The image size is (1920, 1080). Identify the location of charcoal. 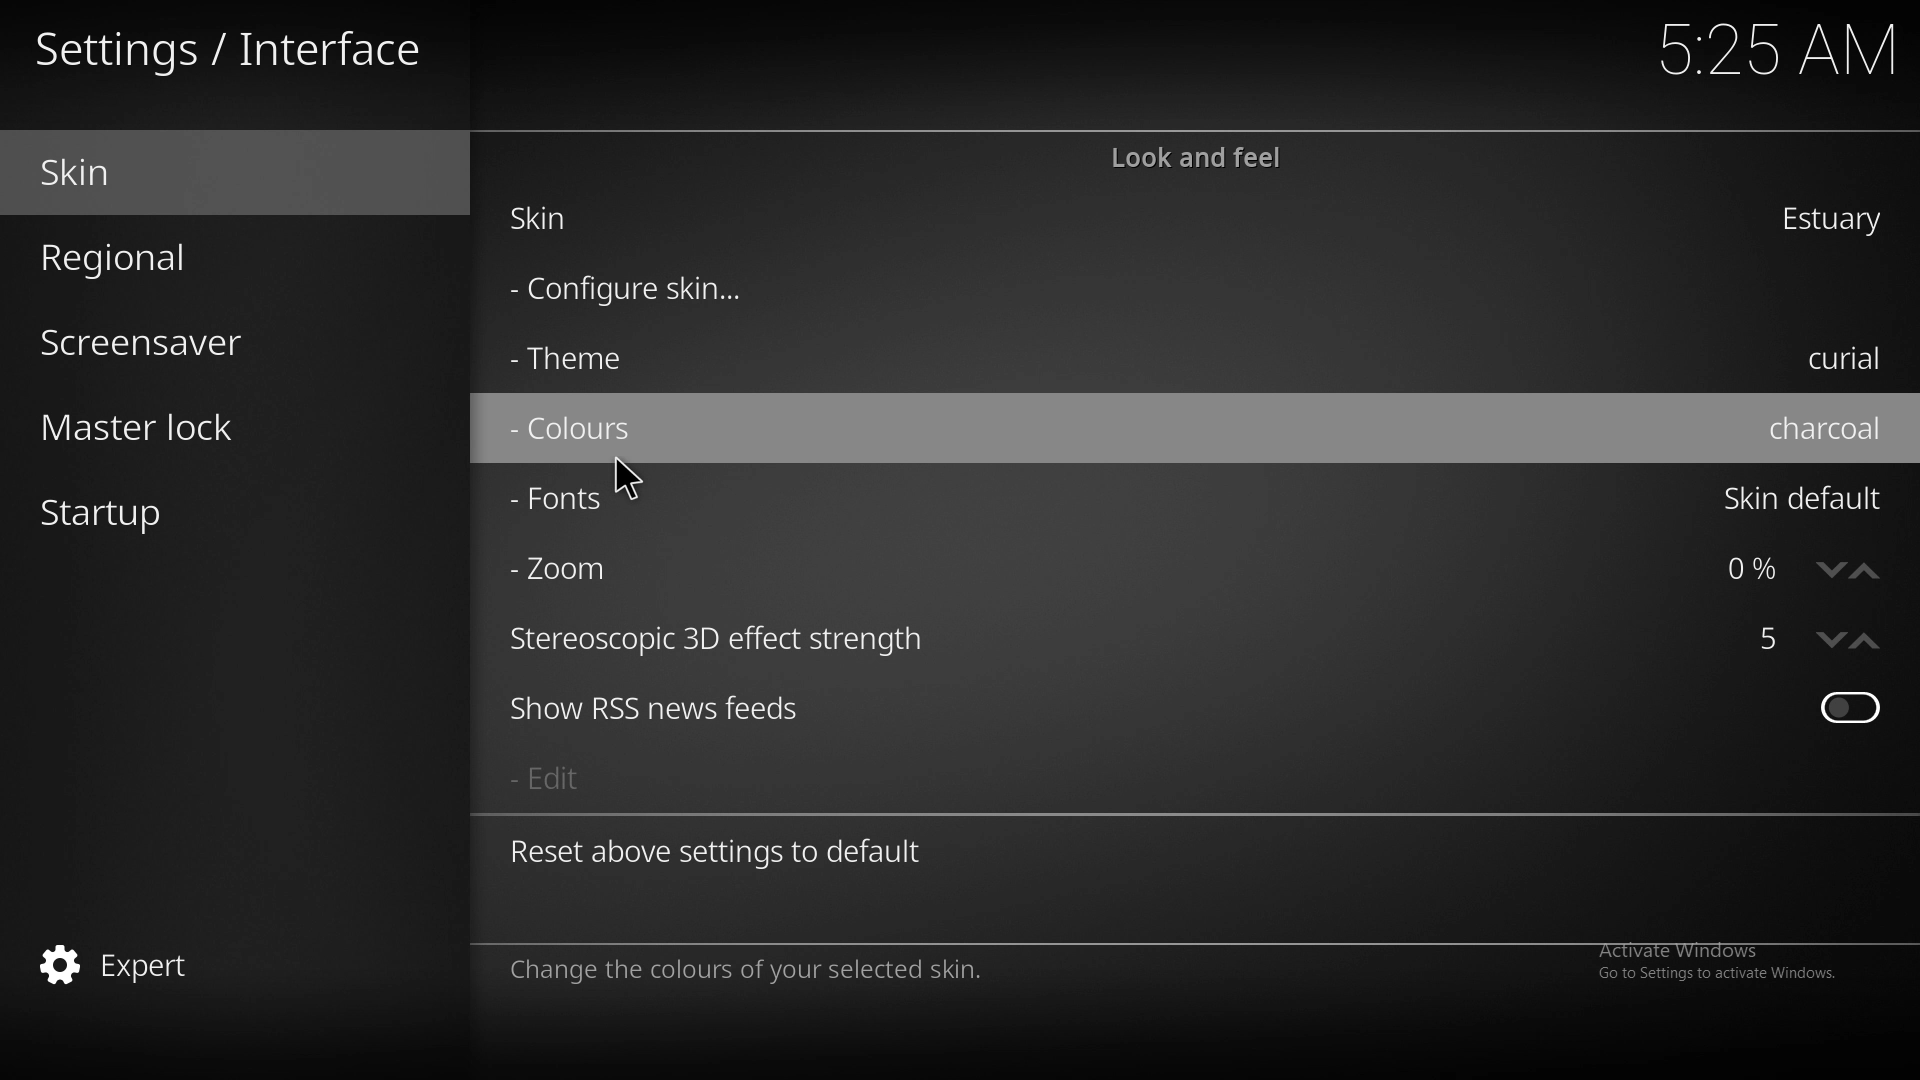
(1798, 428).